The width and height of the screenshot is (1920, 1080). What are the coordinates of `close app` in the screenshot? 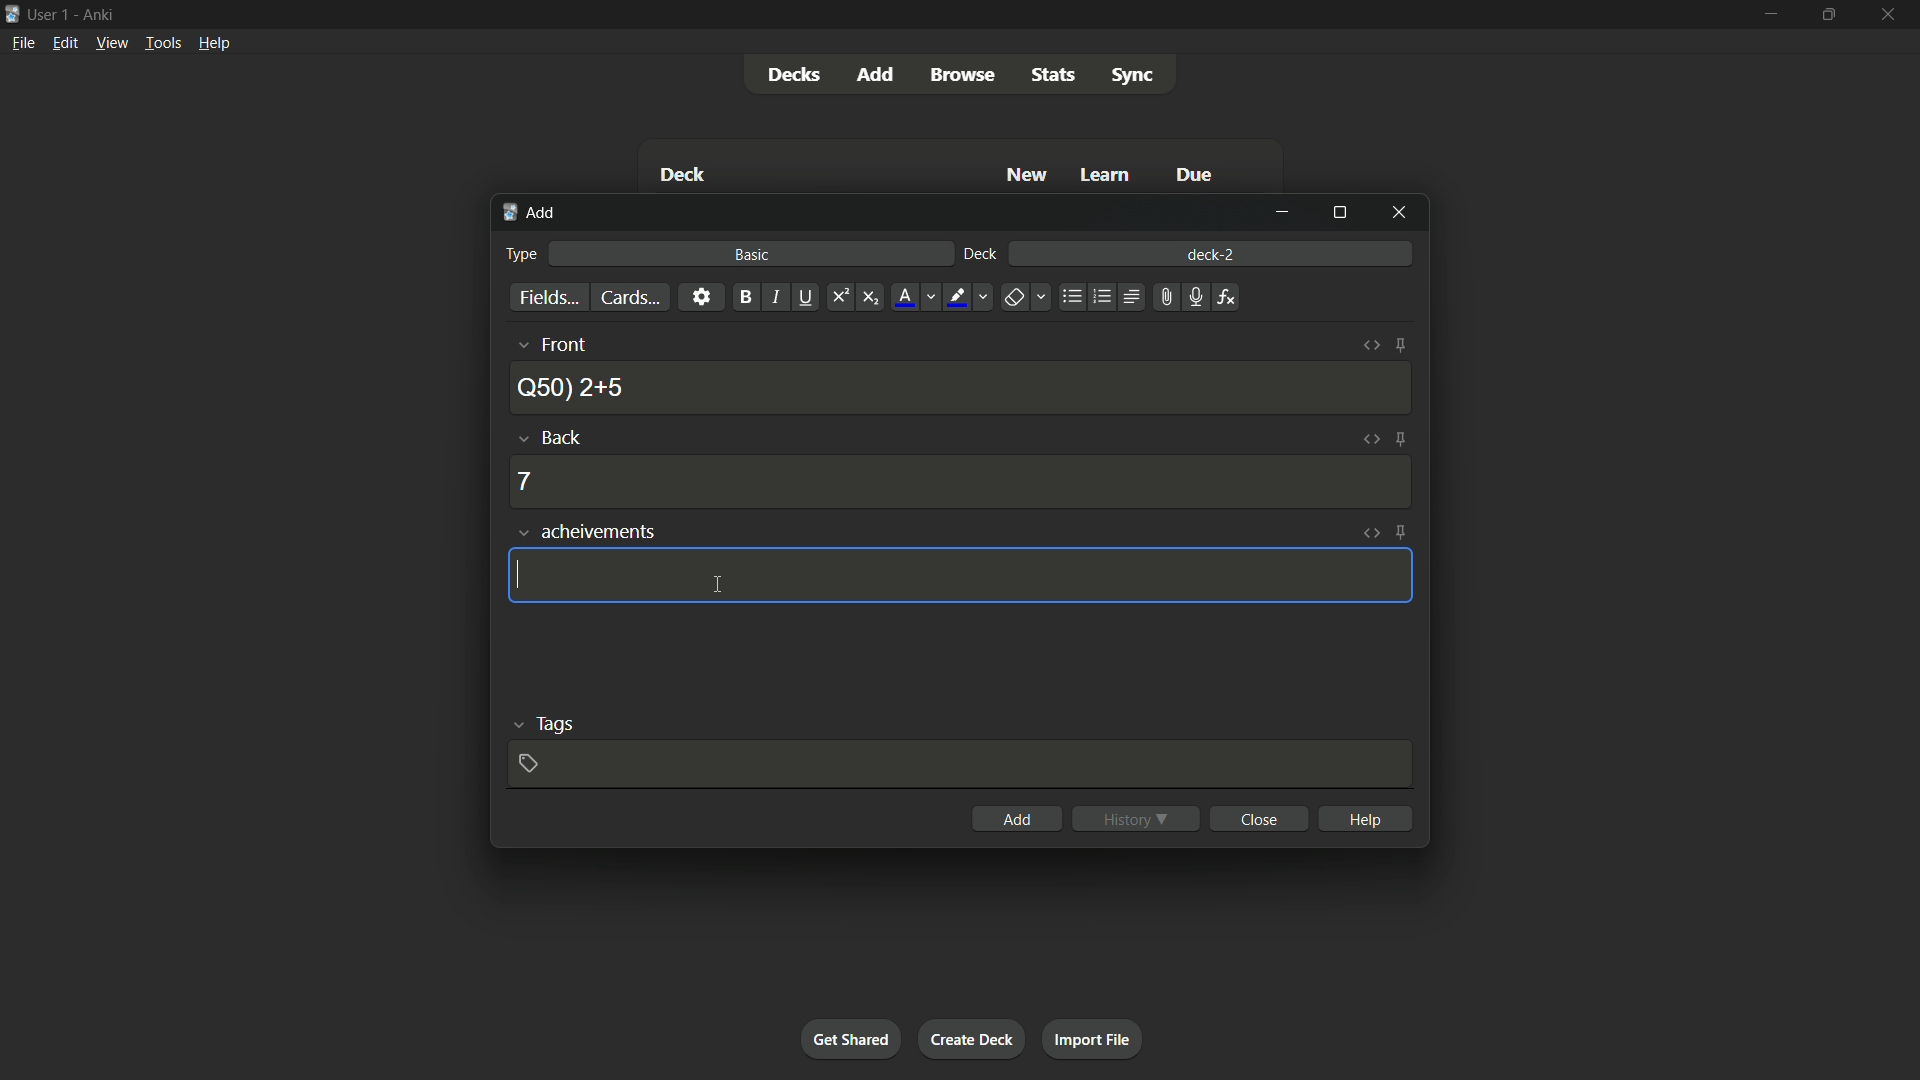 It's located at (1891, 15).